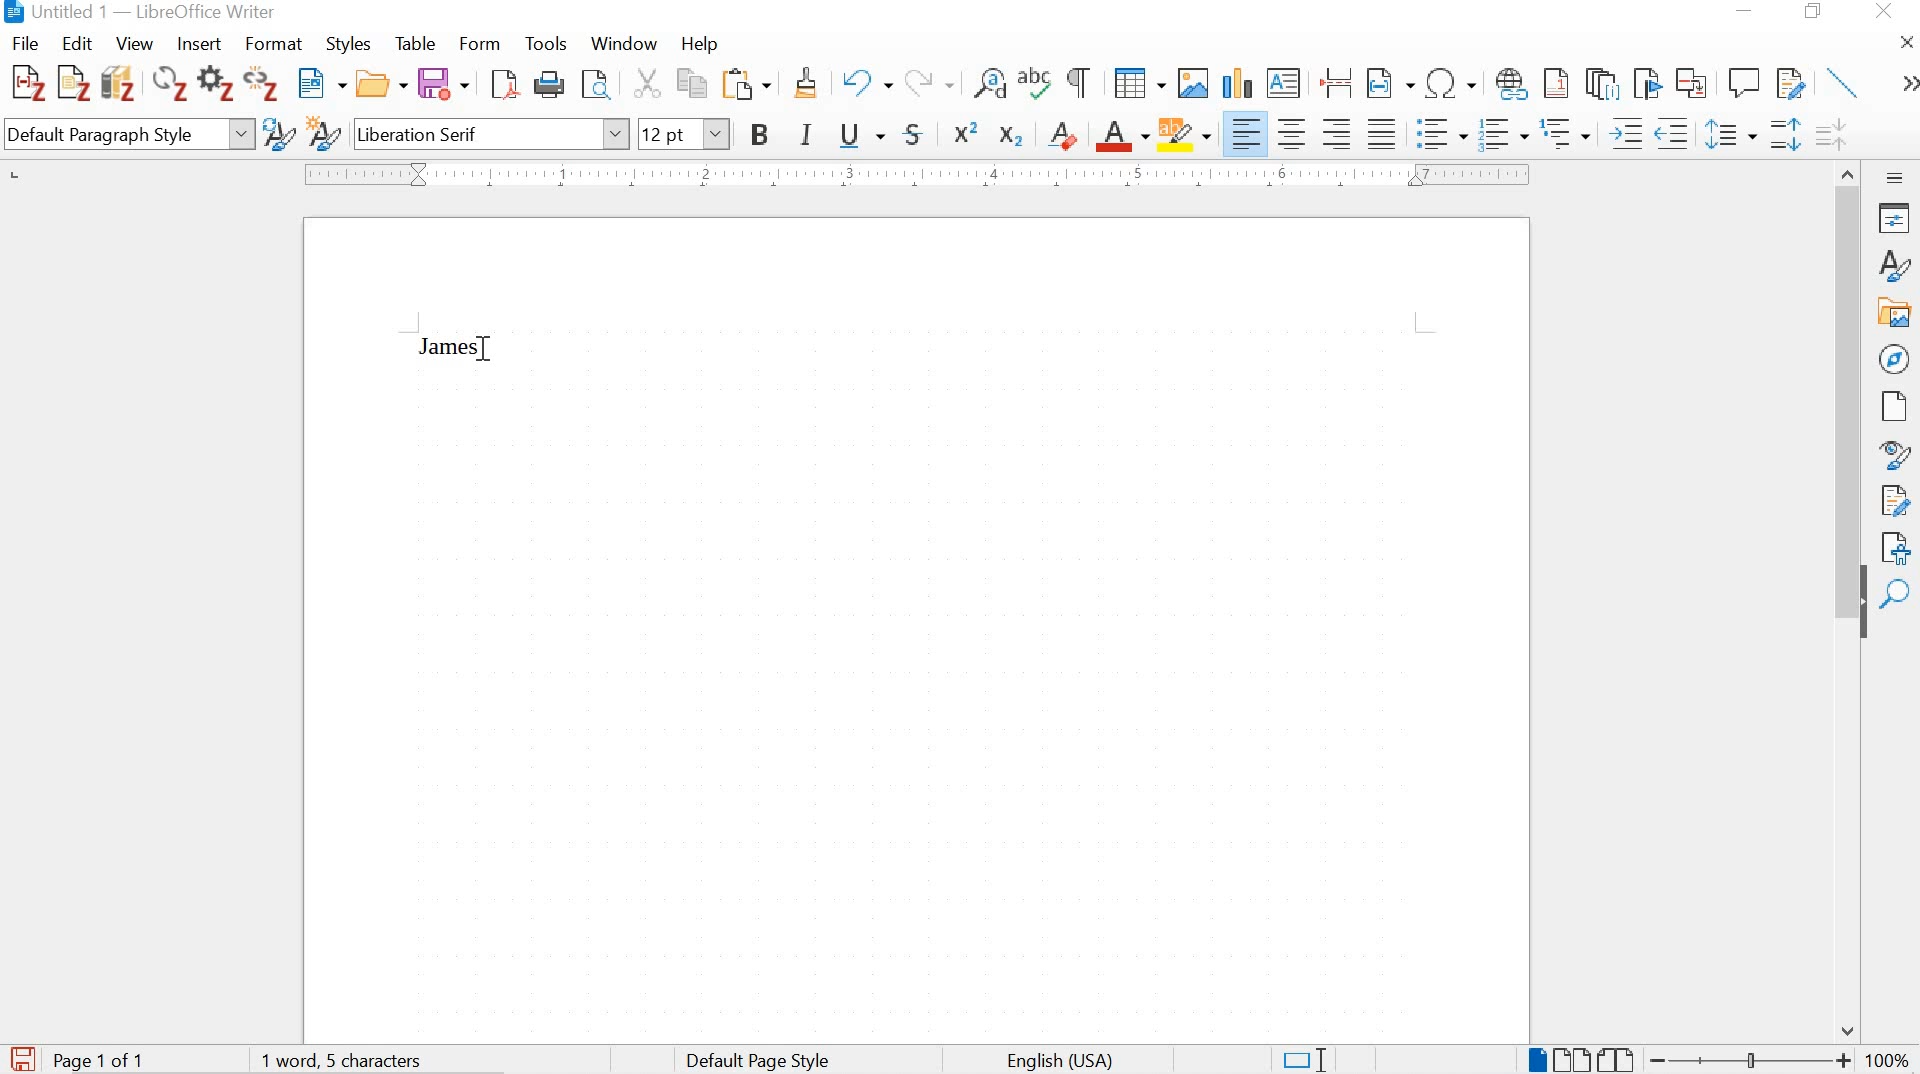 The image size is (1920, 1074). I want to click on insert text box, so click(1284, 84).